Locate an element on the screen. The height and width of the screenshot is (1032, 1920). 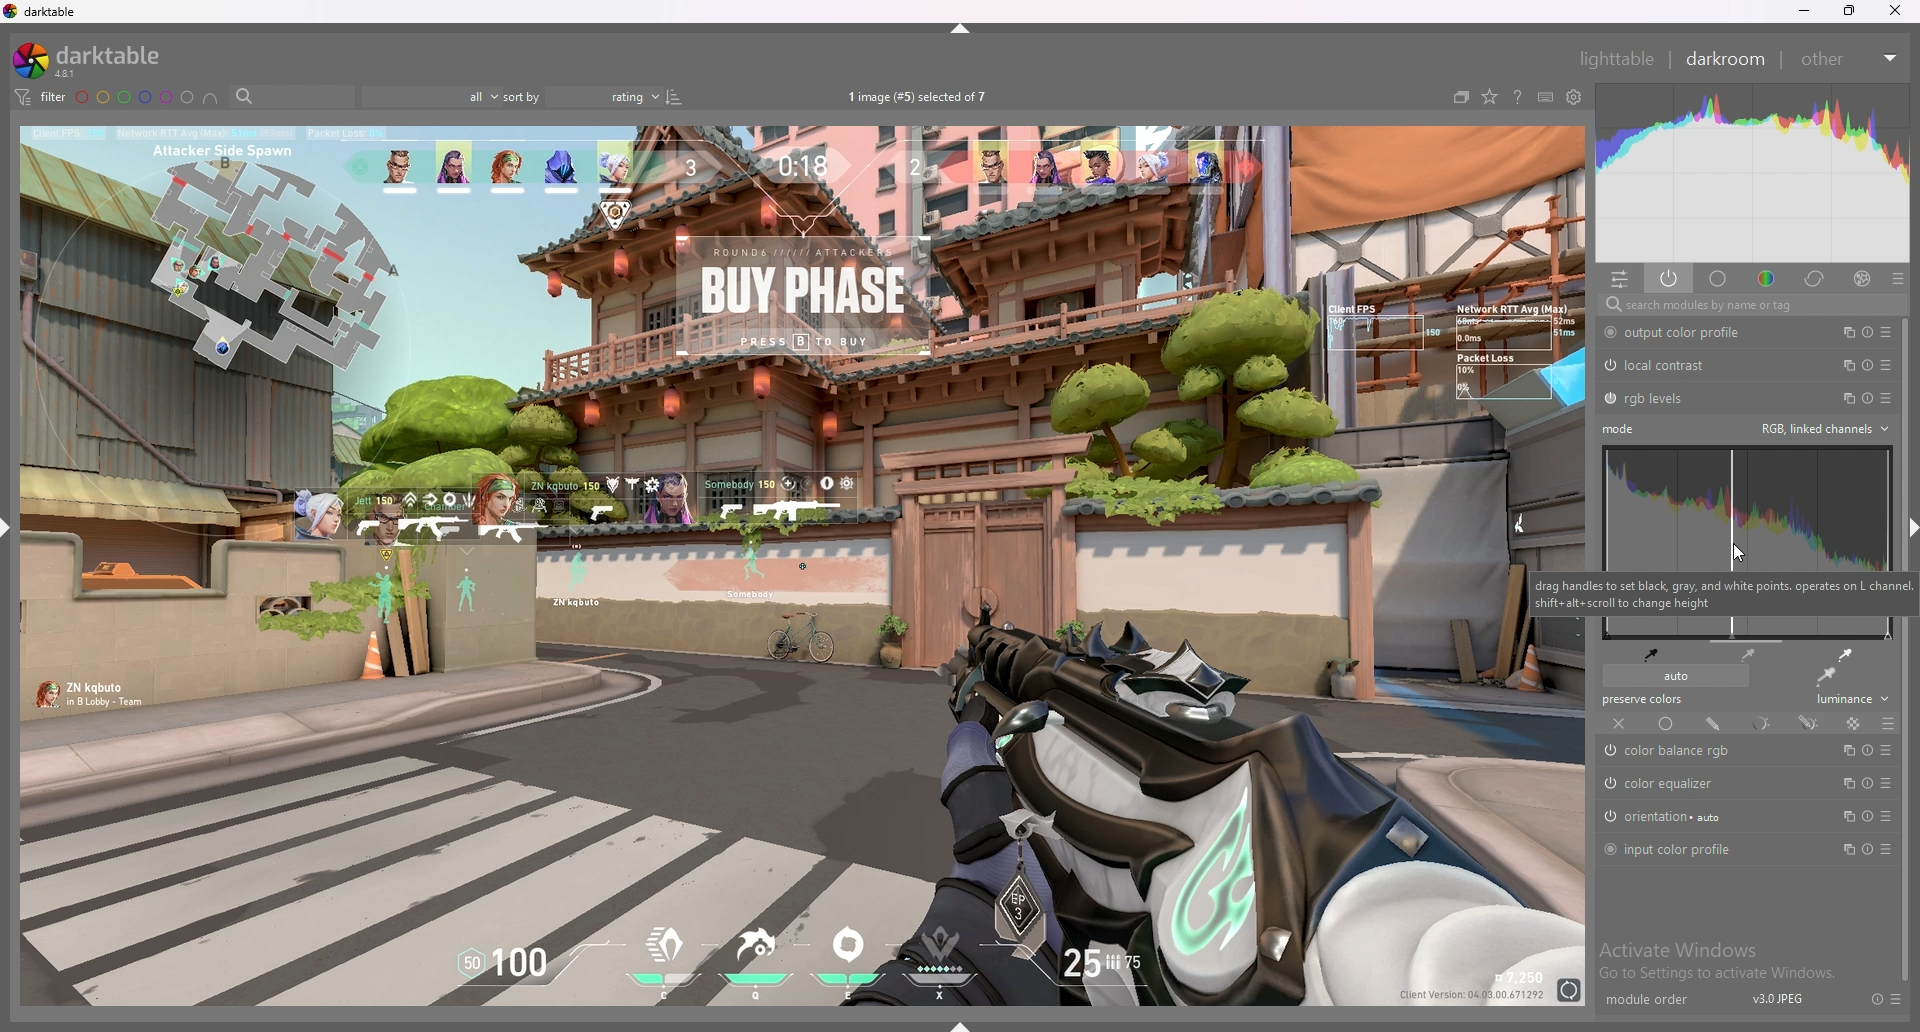
Windows Activation Prompt is located at coordinates (1723, 960).